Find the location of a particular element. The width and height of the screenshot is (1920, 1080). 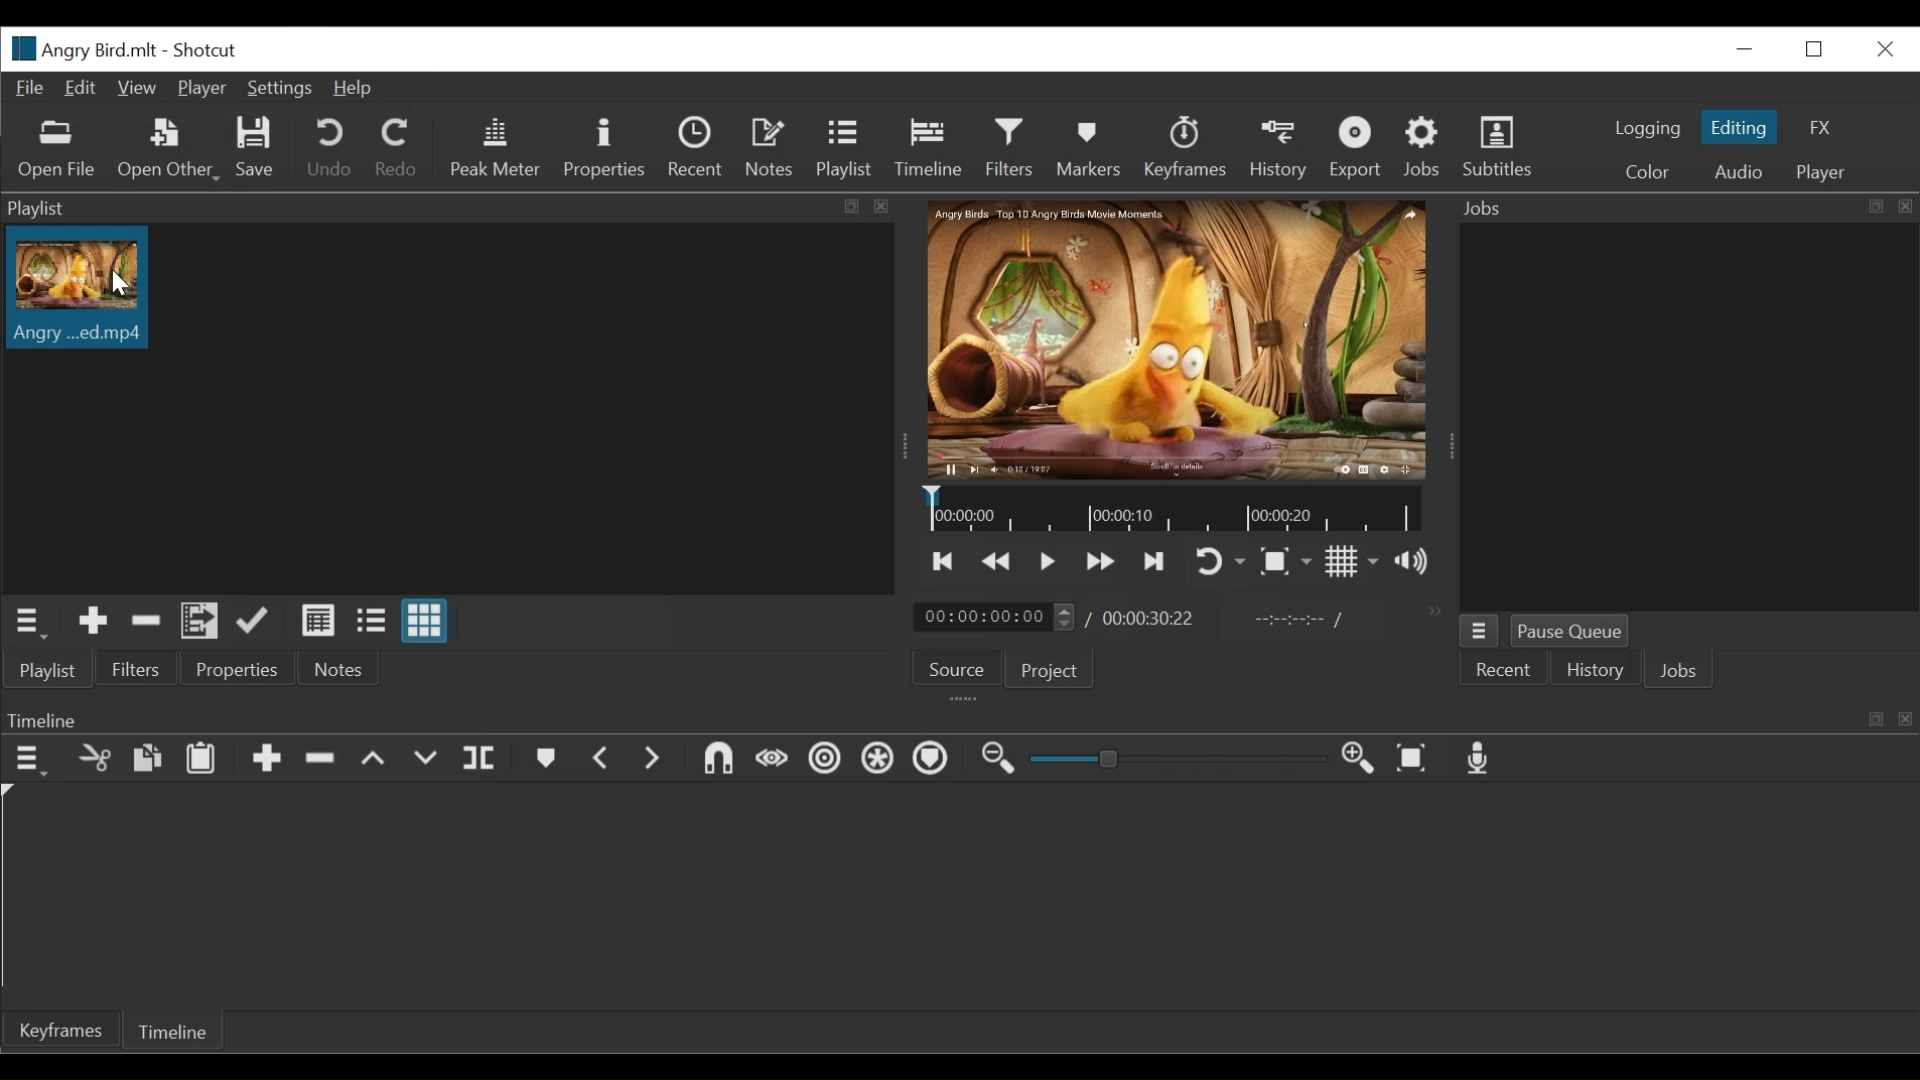

Player is located at coordinates (202, 86).